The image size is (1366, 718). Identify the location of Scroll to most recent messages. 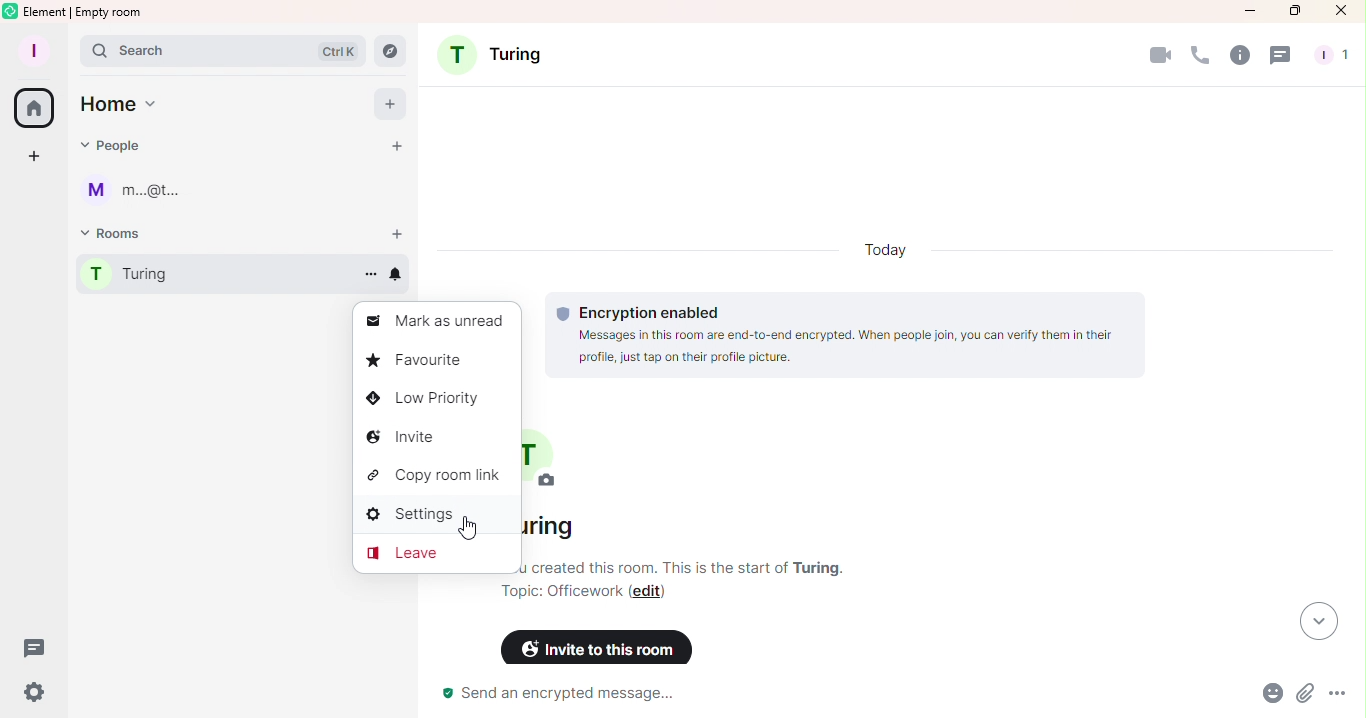
(1315, 621).